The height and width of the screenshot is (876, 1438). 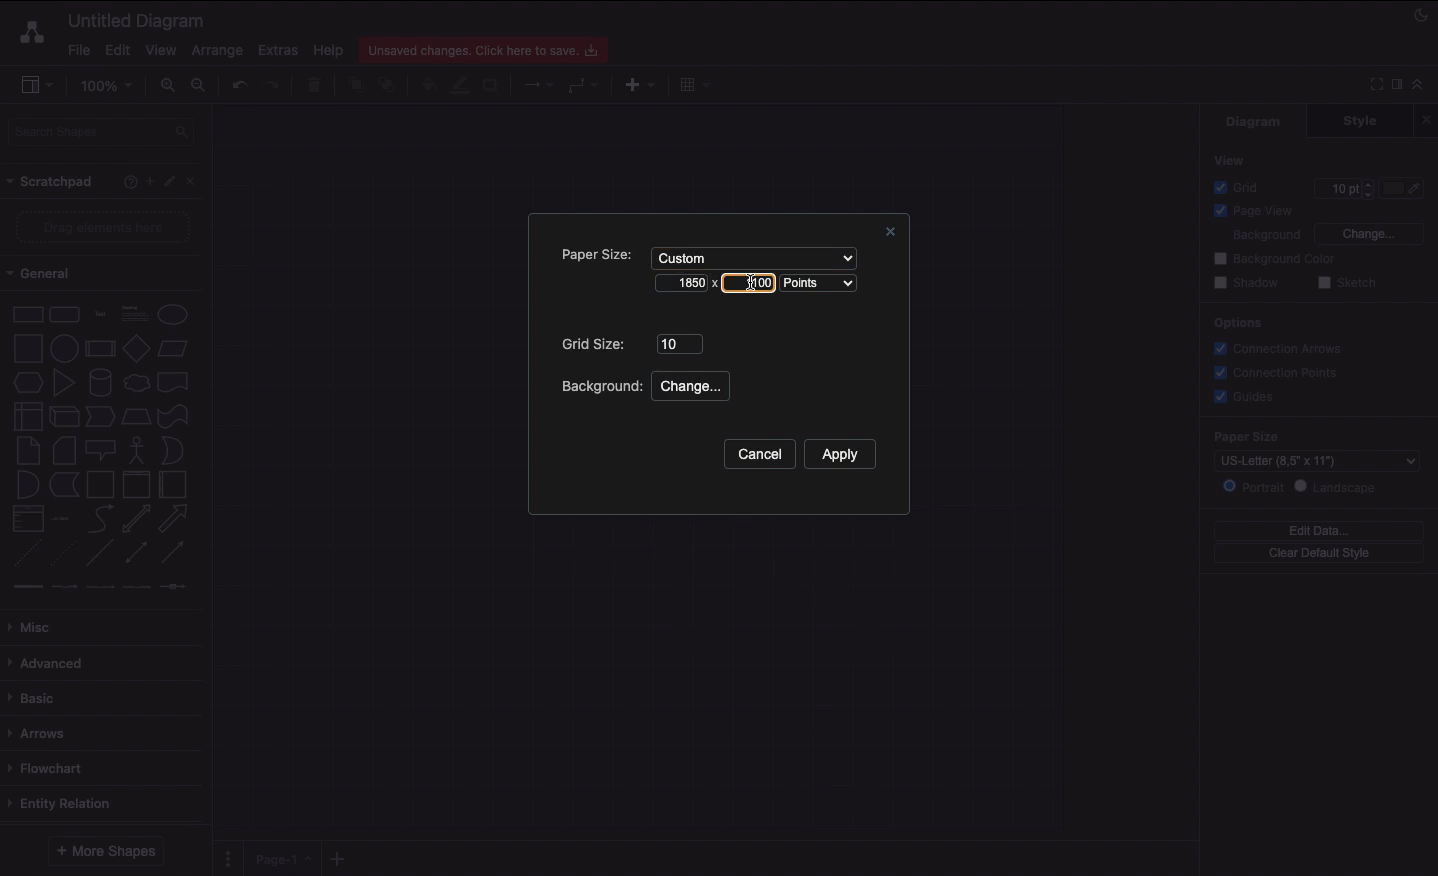 I want to click on Fill color, so click(x=427, y=87).